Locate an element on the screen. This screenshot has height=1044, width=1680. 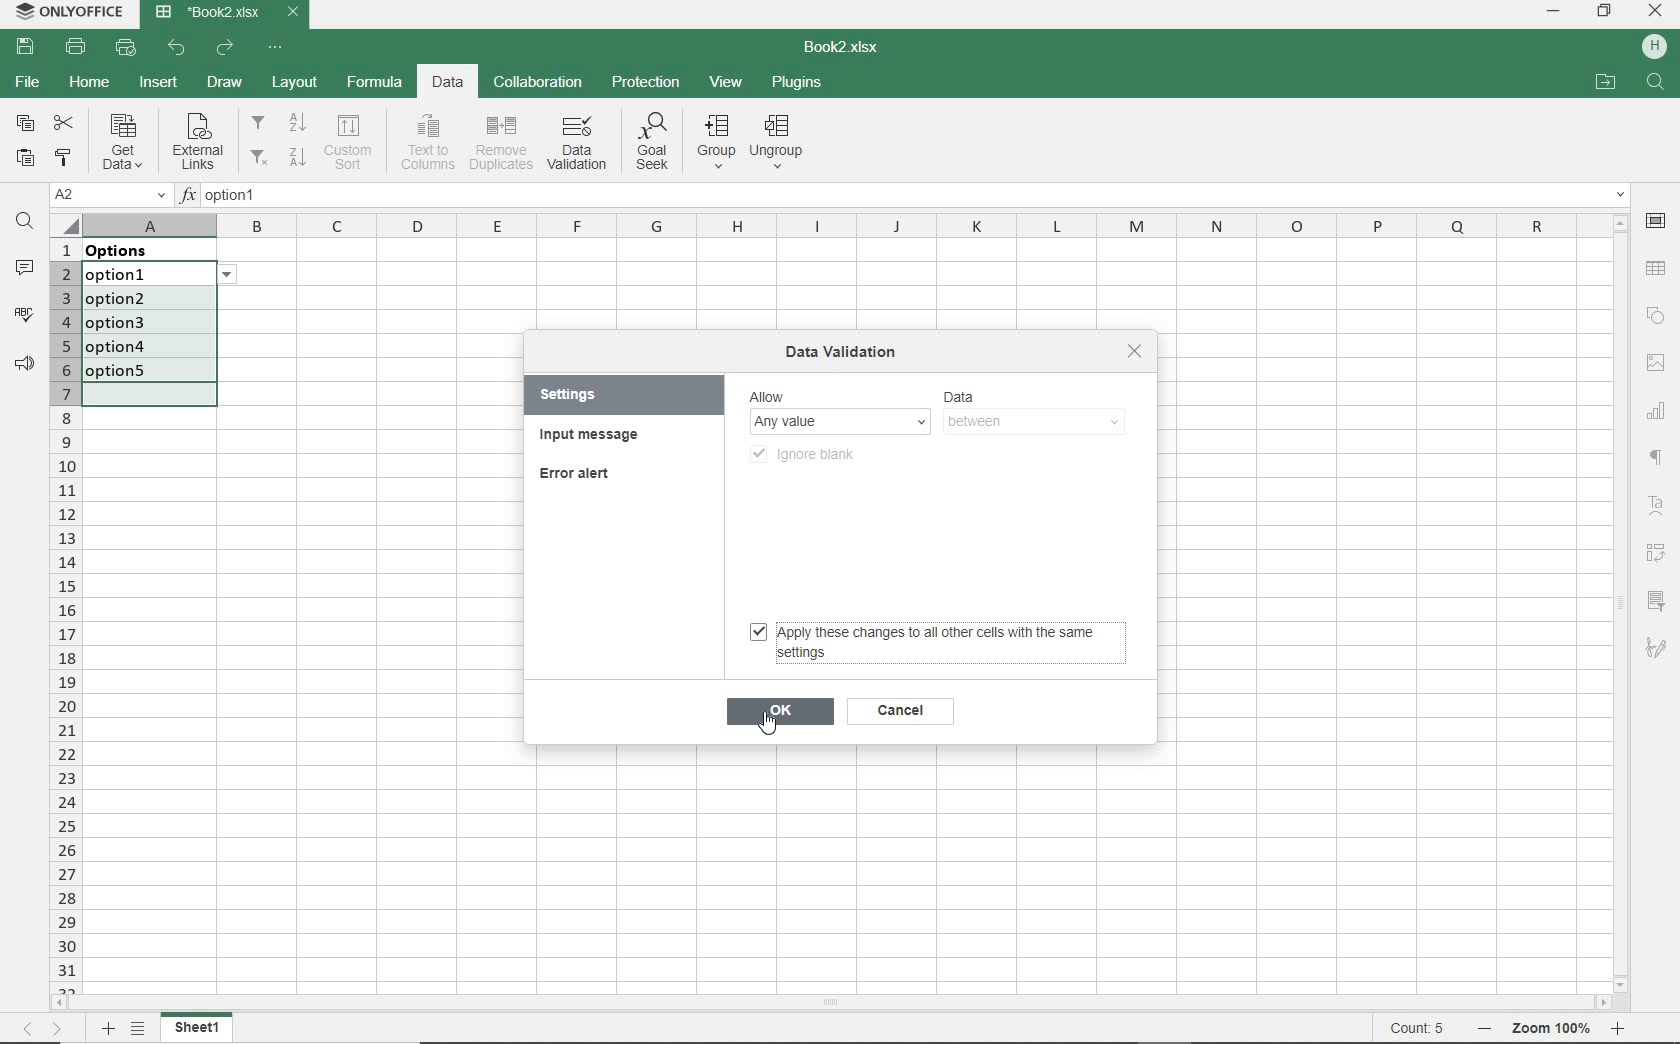
COUNT:5 is located at coordinates (1417, 1029).